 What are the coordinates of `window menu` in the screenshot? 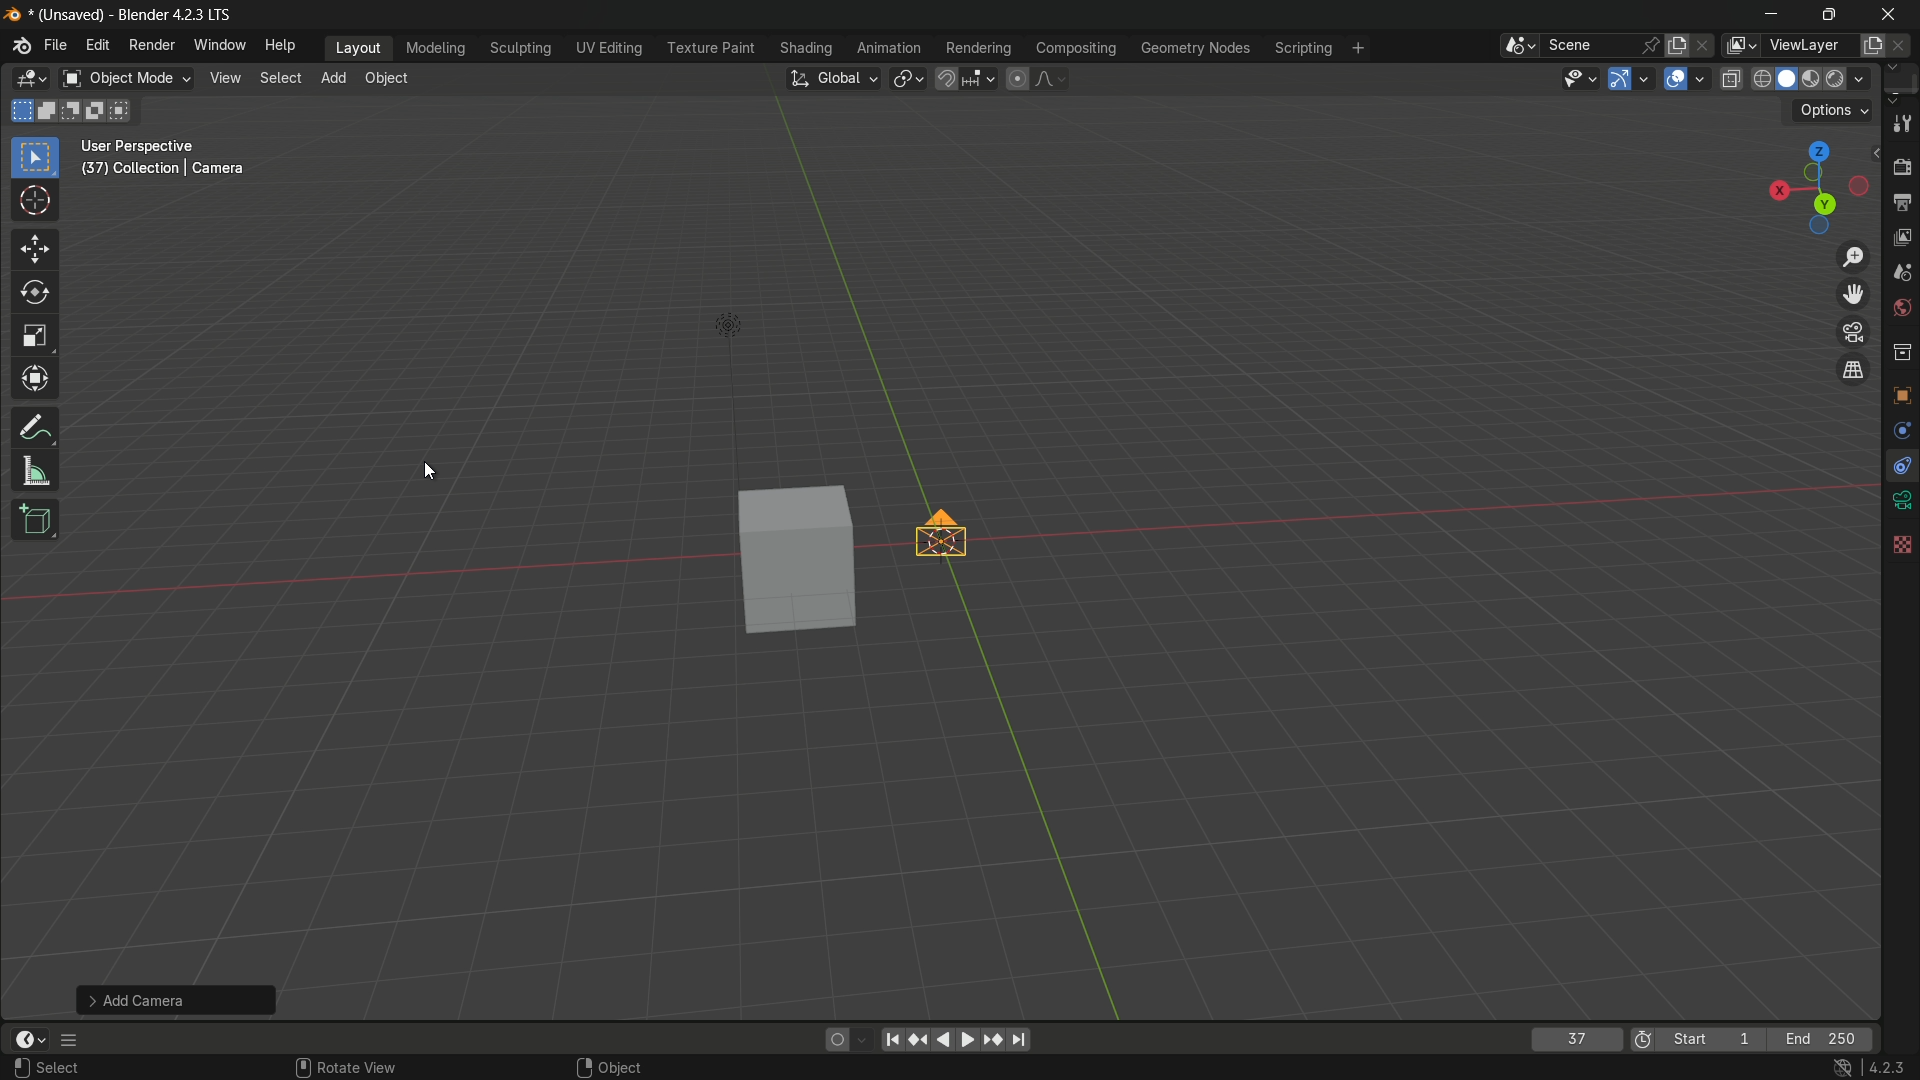 It's located at (218, 46).